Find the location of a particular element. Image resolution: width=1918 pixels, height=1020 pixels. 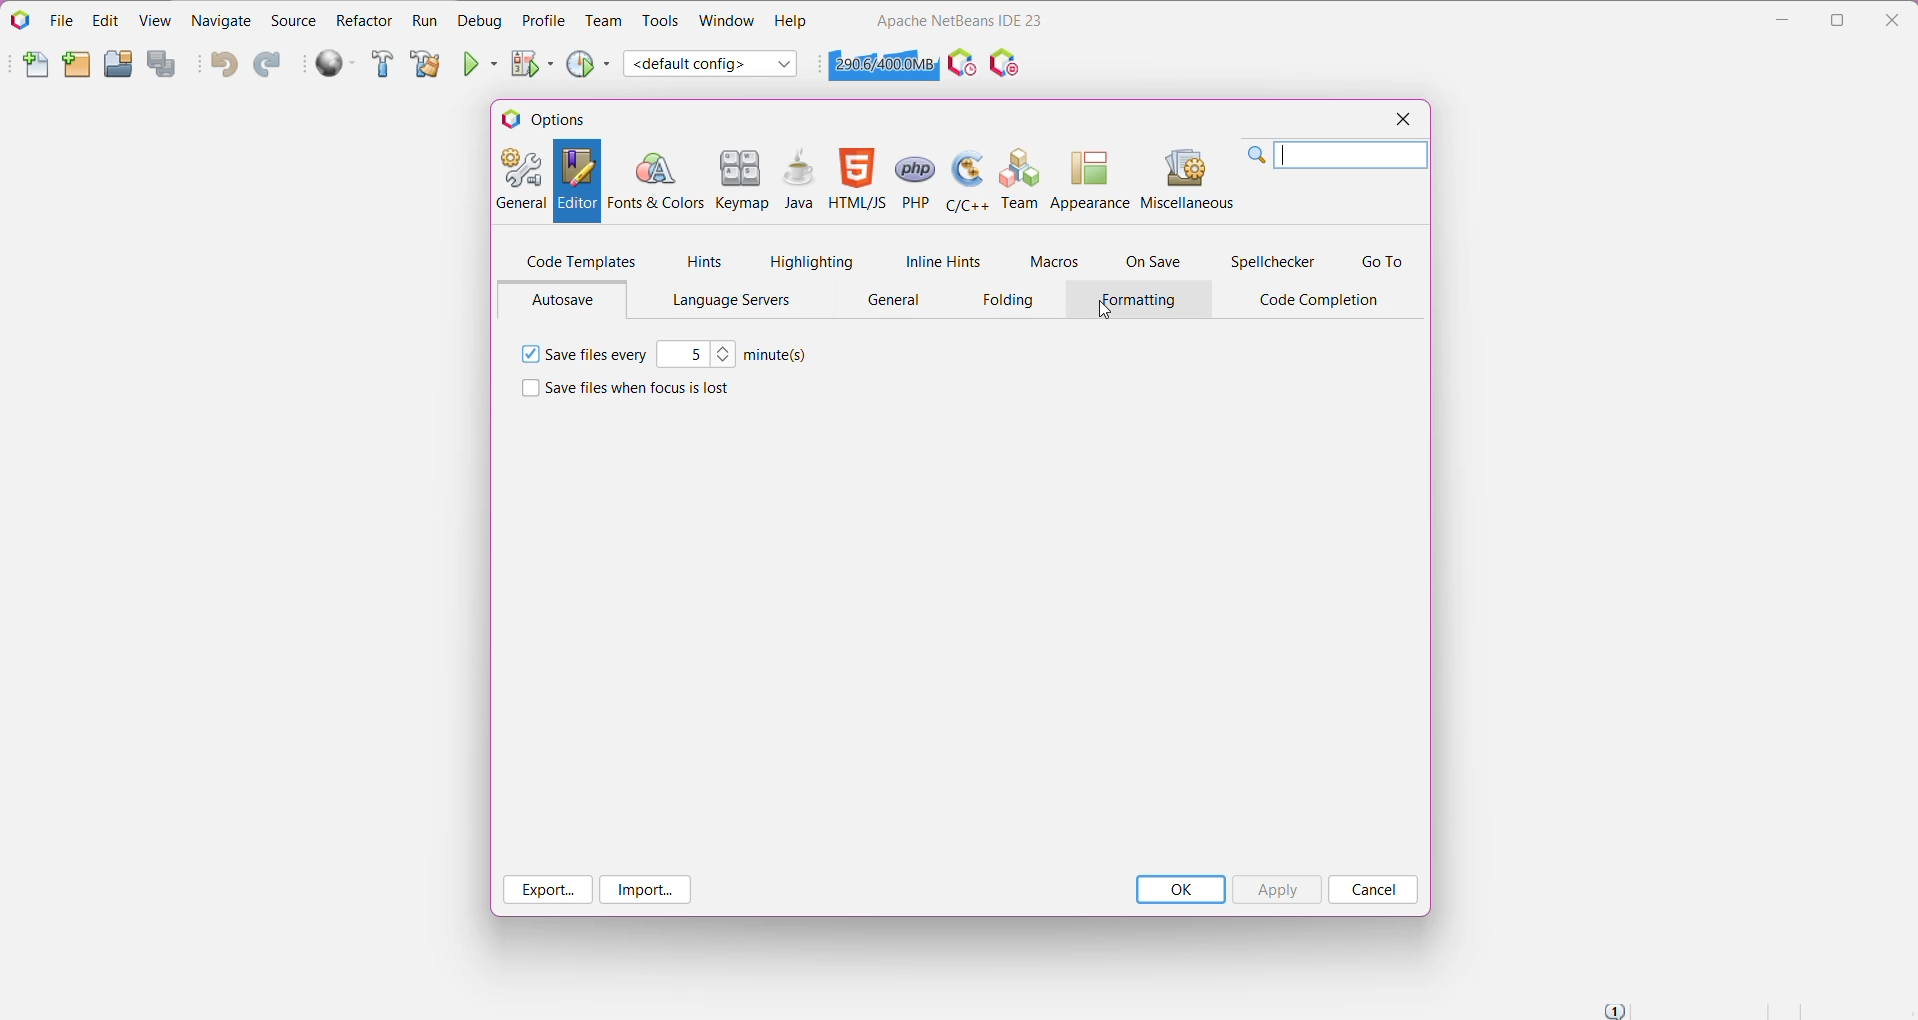

Highlighting is located at coordinates (812, 261).